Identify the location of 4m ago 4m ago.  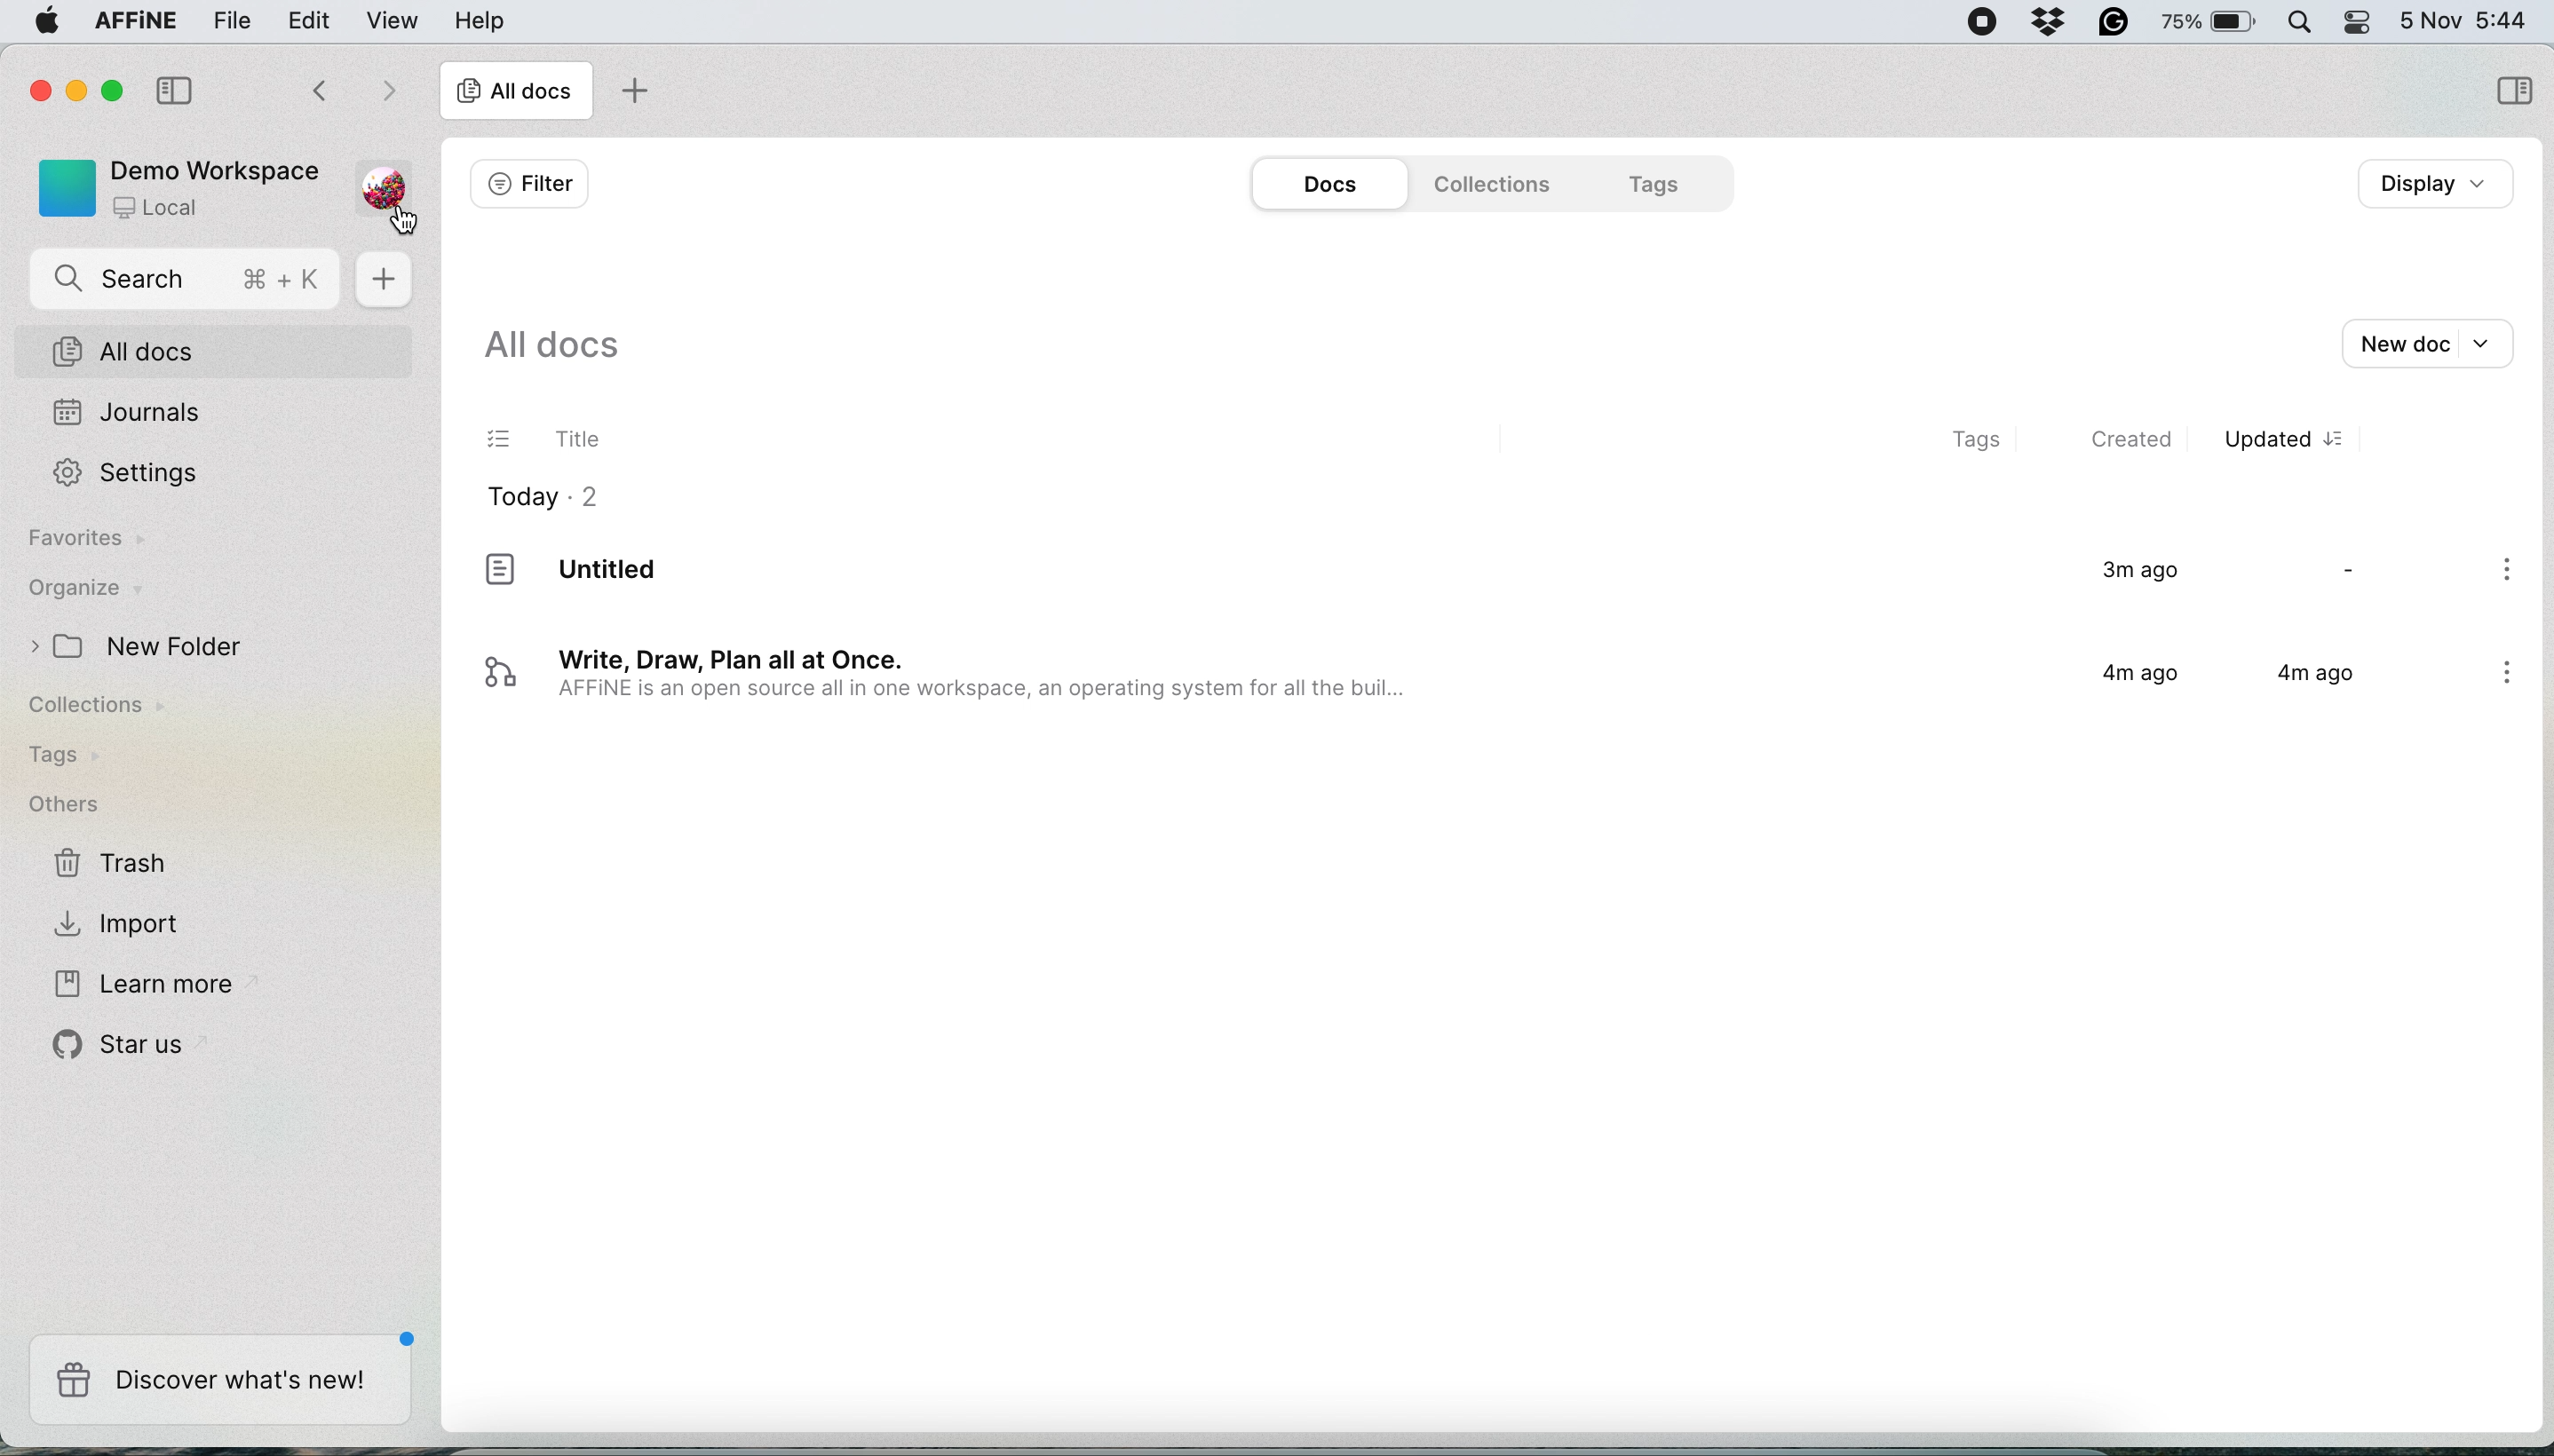
(2219, 682).